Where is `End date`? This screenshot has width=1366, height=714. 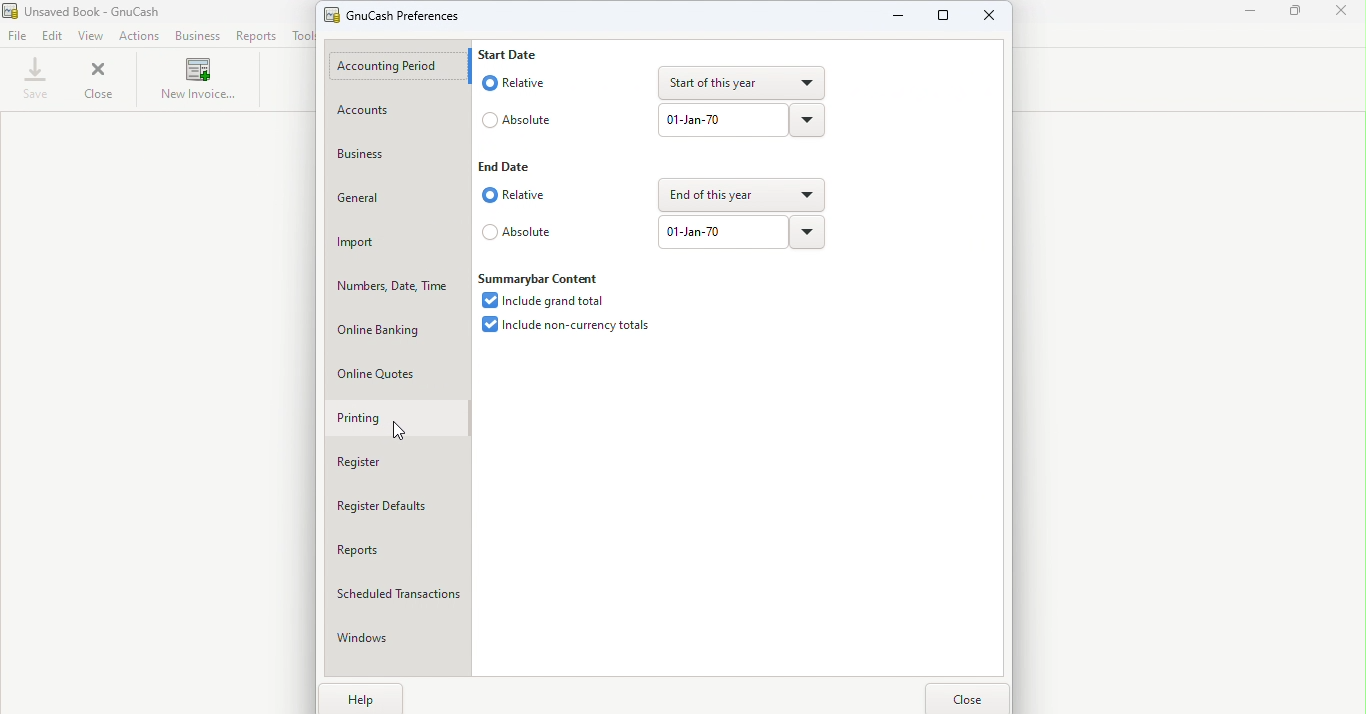 End date is located at coordinates (513, 163).